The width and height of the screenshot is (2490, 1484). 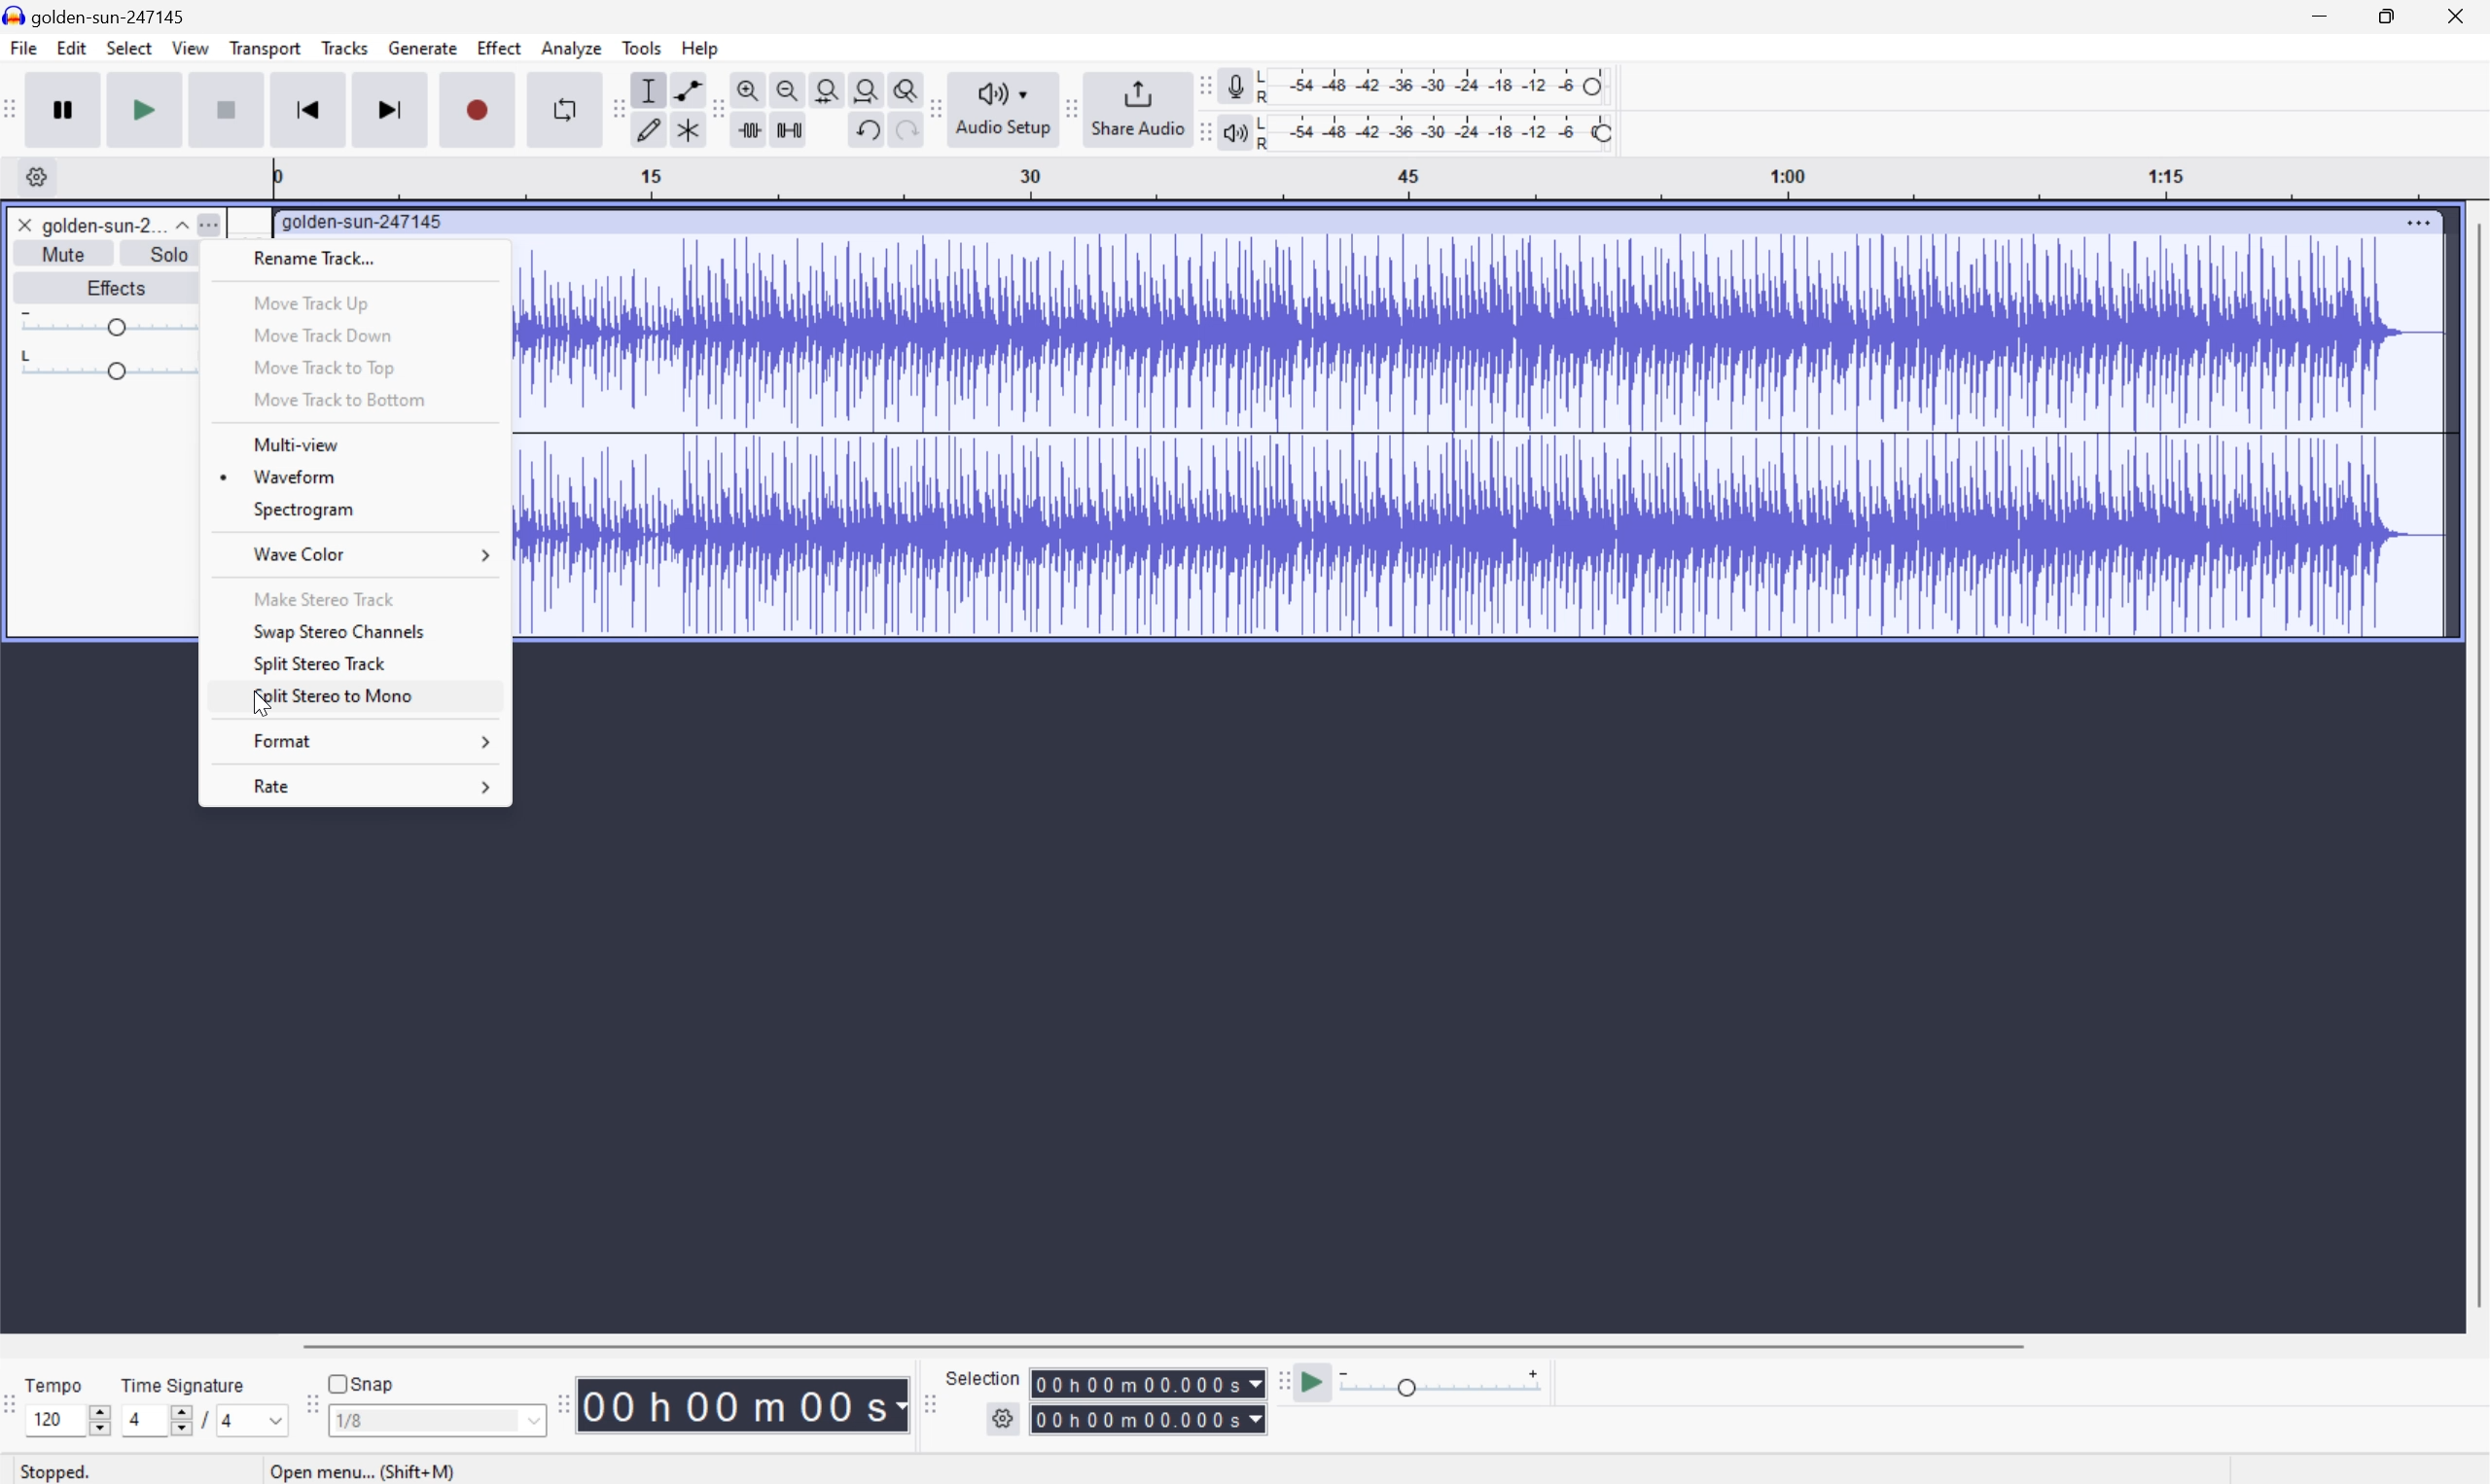 I want to click on Redo, so click(x=907, y=130).